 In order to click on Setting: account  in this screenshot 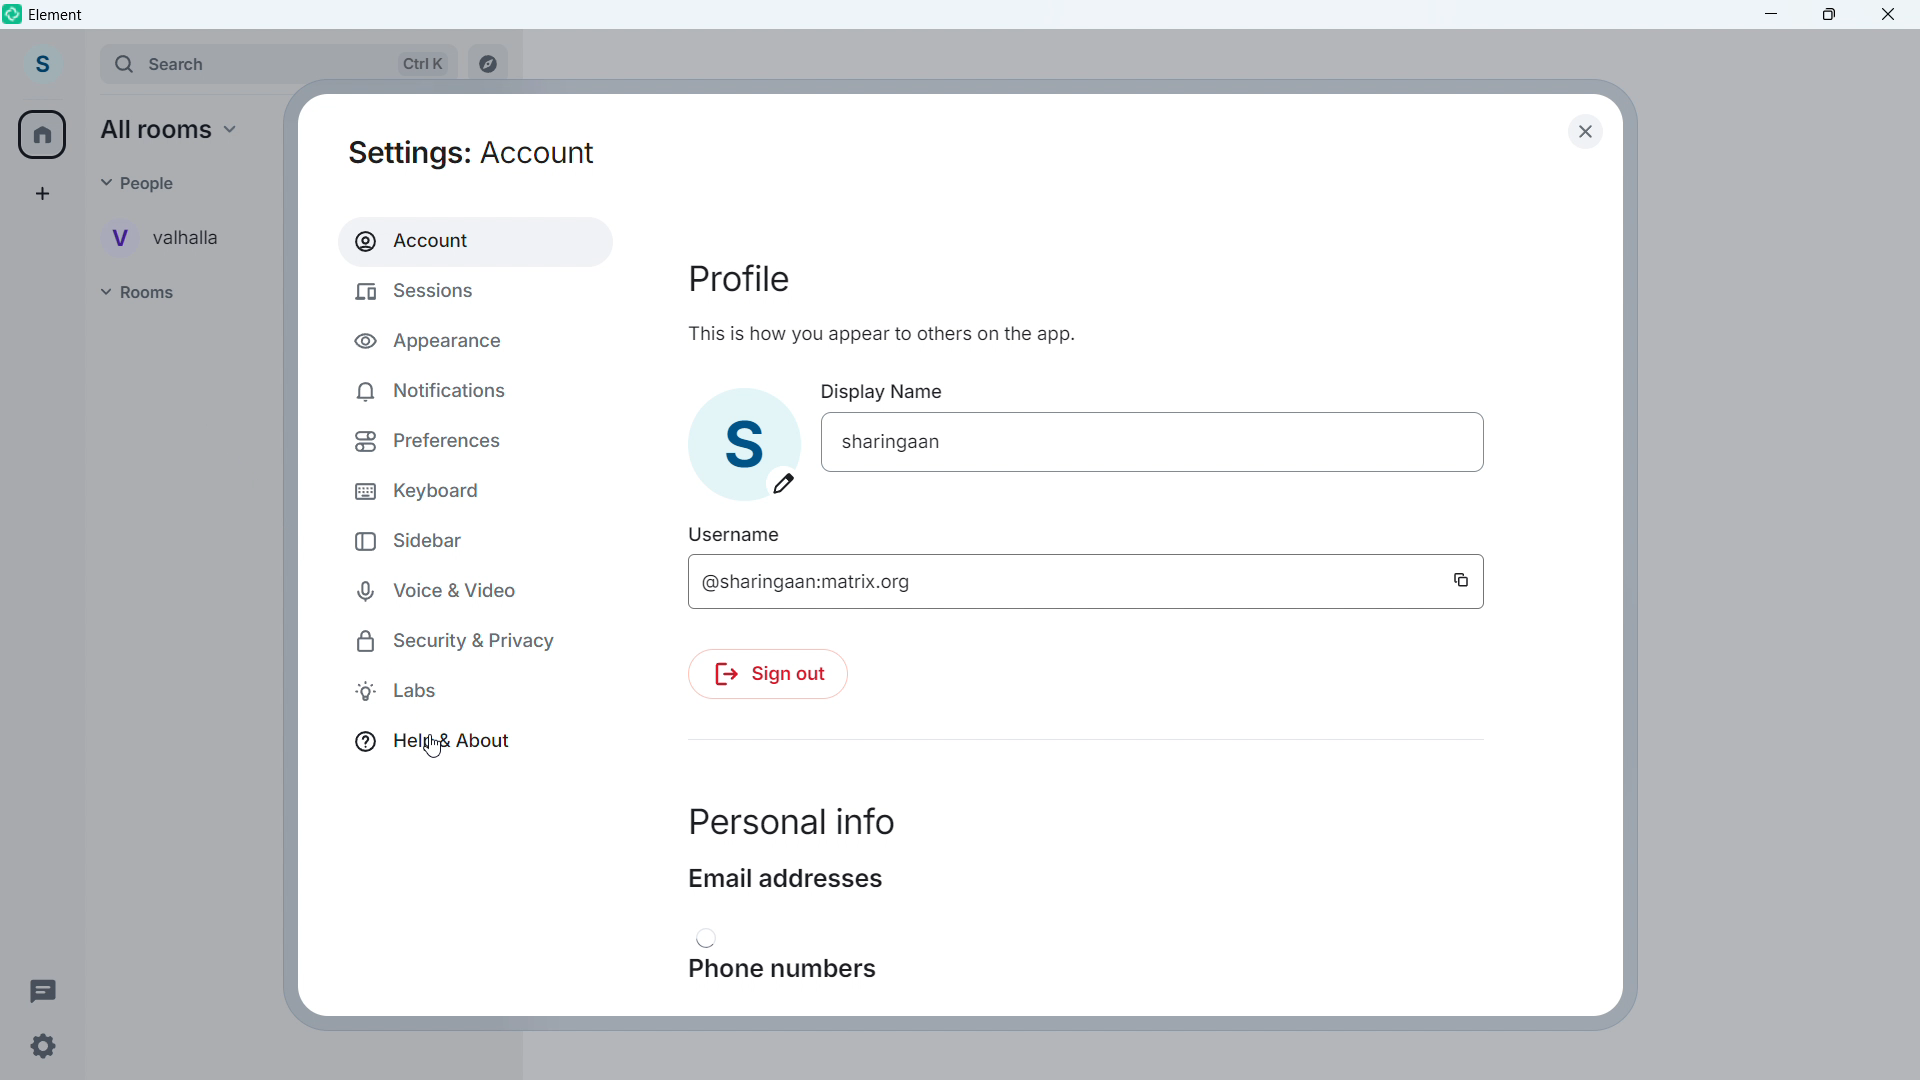, I will do `click(470, 155)`.